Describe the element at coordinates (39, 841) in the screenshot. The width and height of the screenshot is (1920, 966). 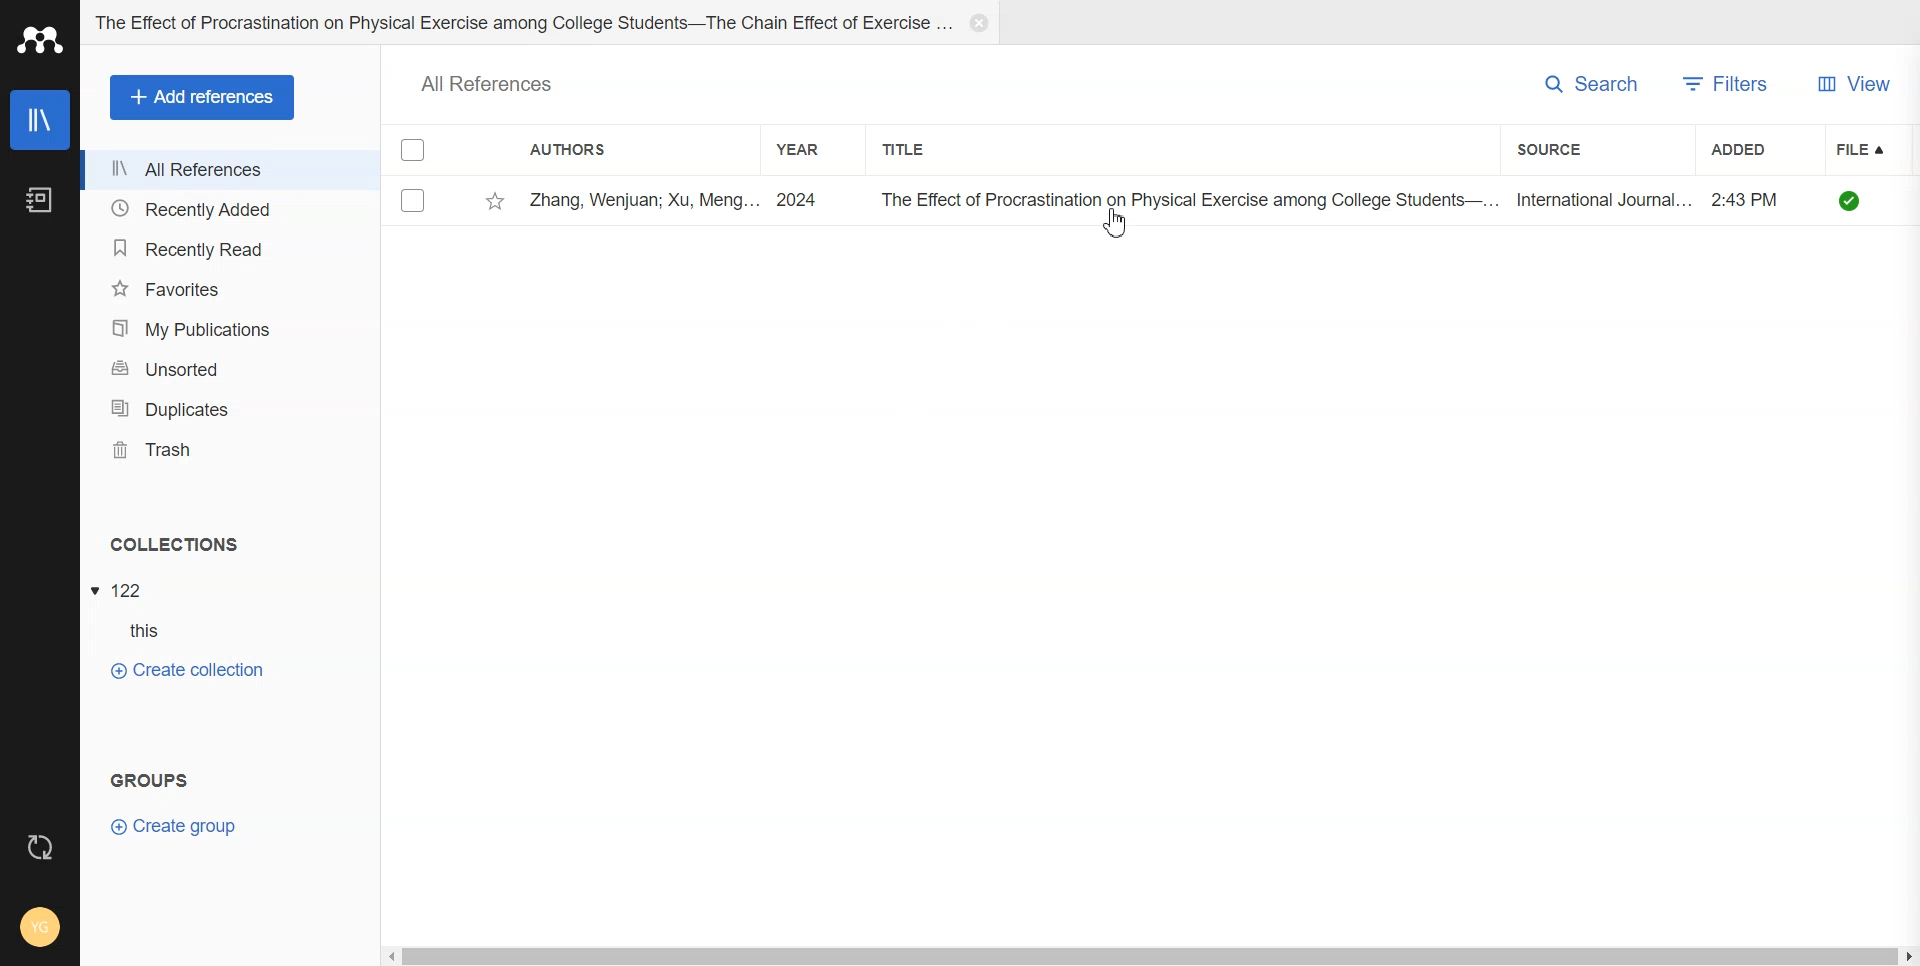
I see `Auto Sync` at that location.